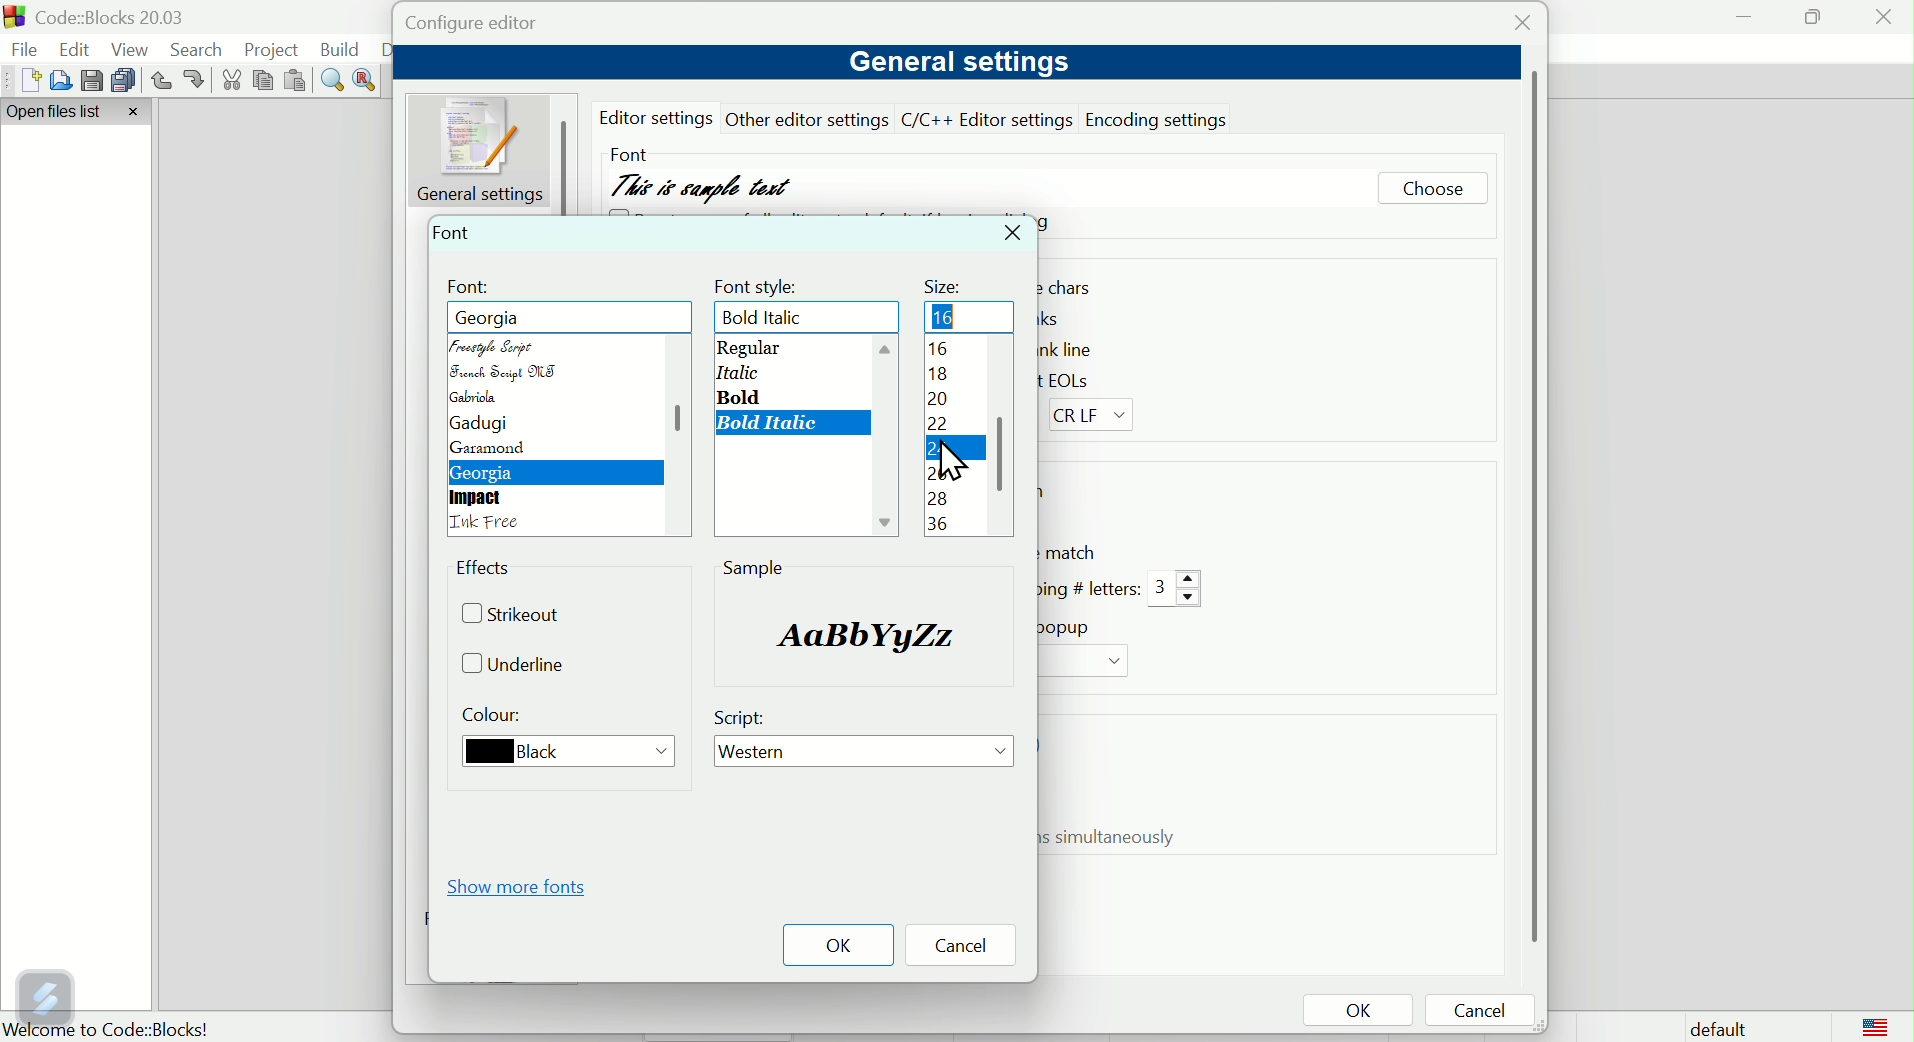 This screenshot has width=1914, height=1042. What do you see at coordinates (523, 886) in the screenshot?
I see `Show More fonts` at bounding box center [523, 886].